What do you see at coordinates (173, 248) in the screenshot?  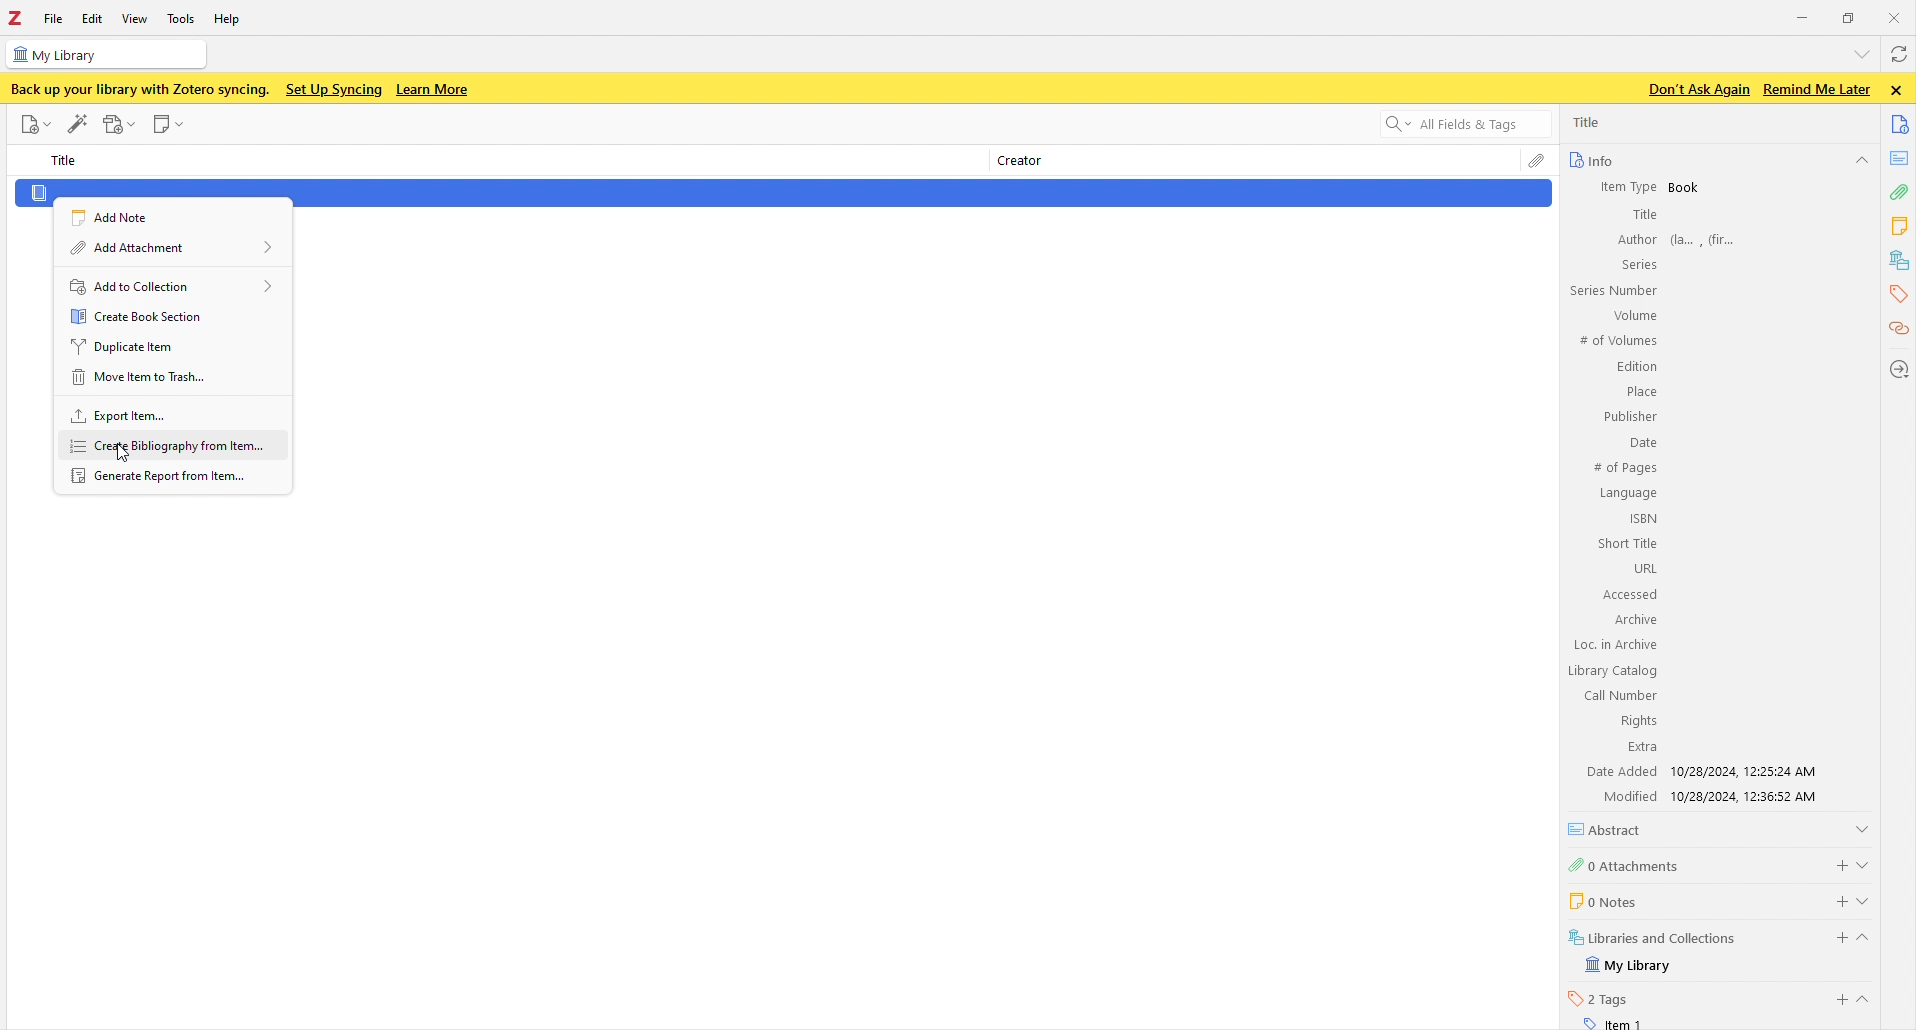 I see `add attchment` at bounding box center [173, 248].